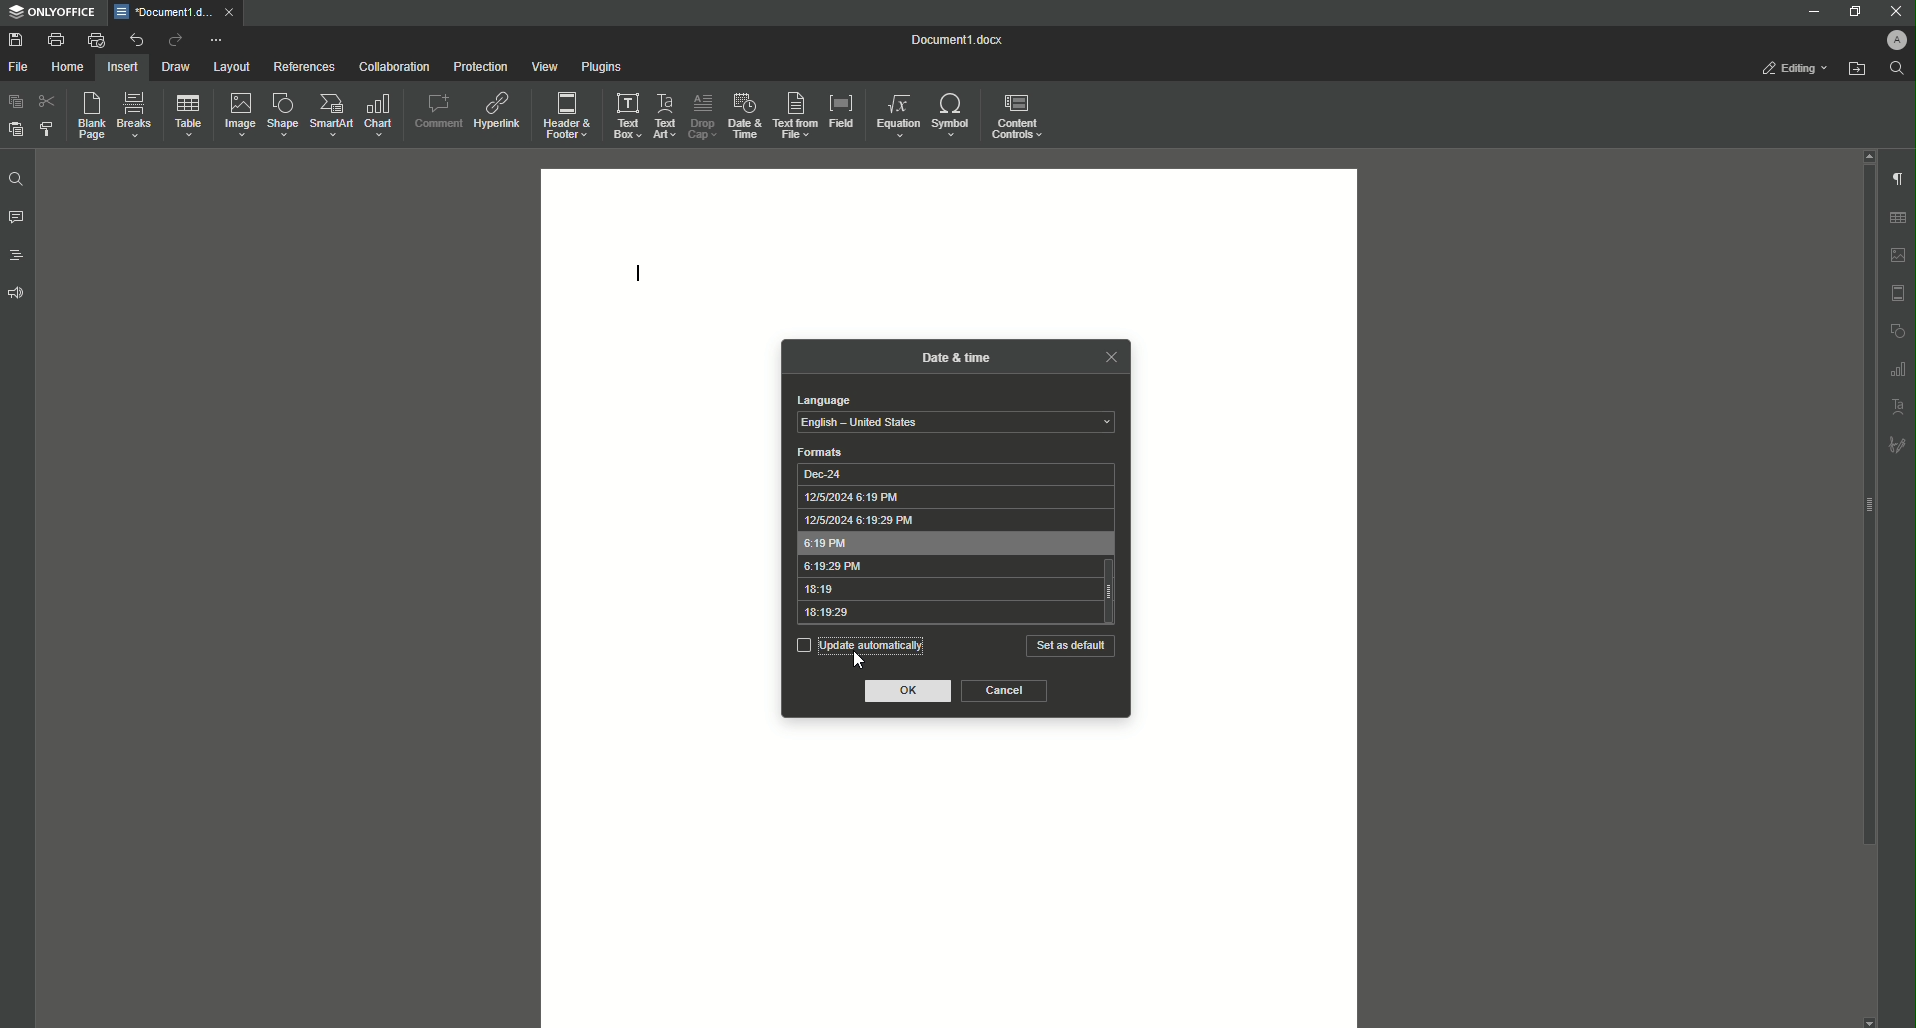 This screenshot has width=1916, height=1028. I want to click on Editing, so click(1795, 68).